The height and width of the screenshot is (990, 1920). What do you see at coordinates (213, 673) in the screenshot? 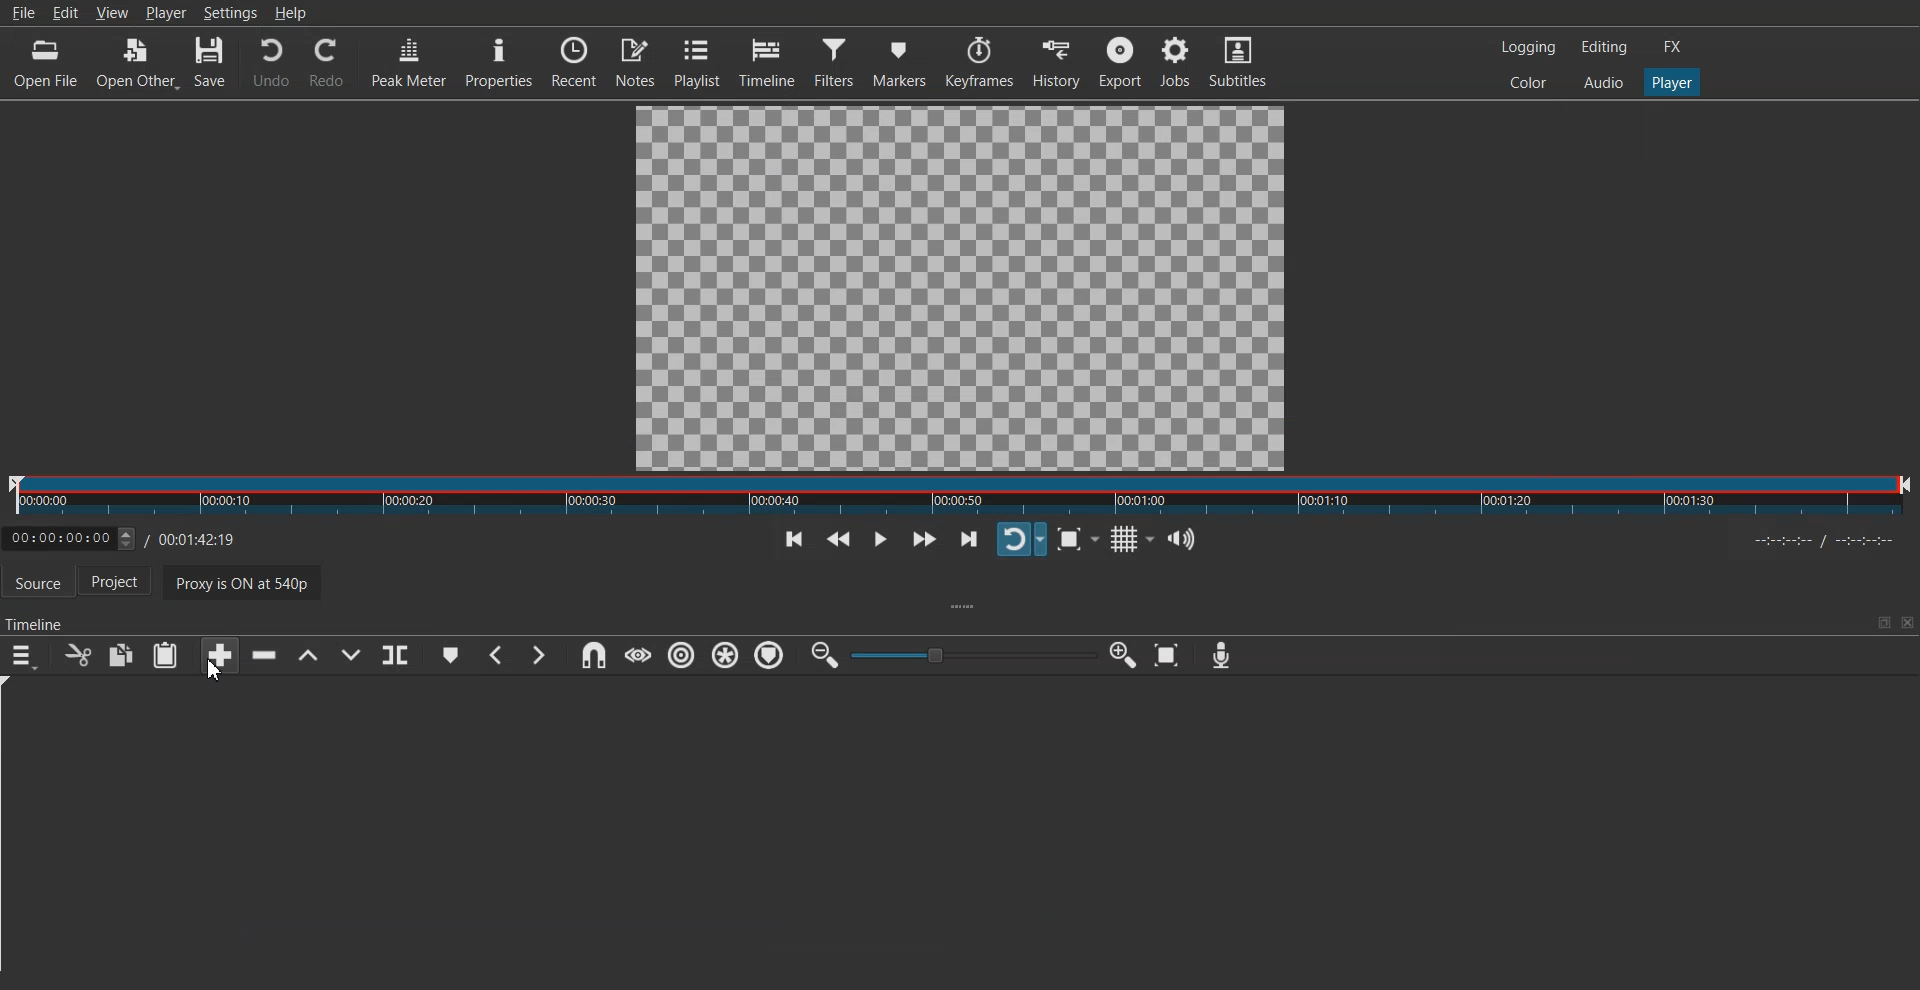
I see `cursor` at bounding box center [213, 673].